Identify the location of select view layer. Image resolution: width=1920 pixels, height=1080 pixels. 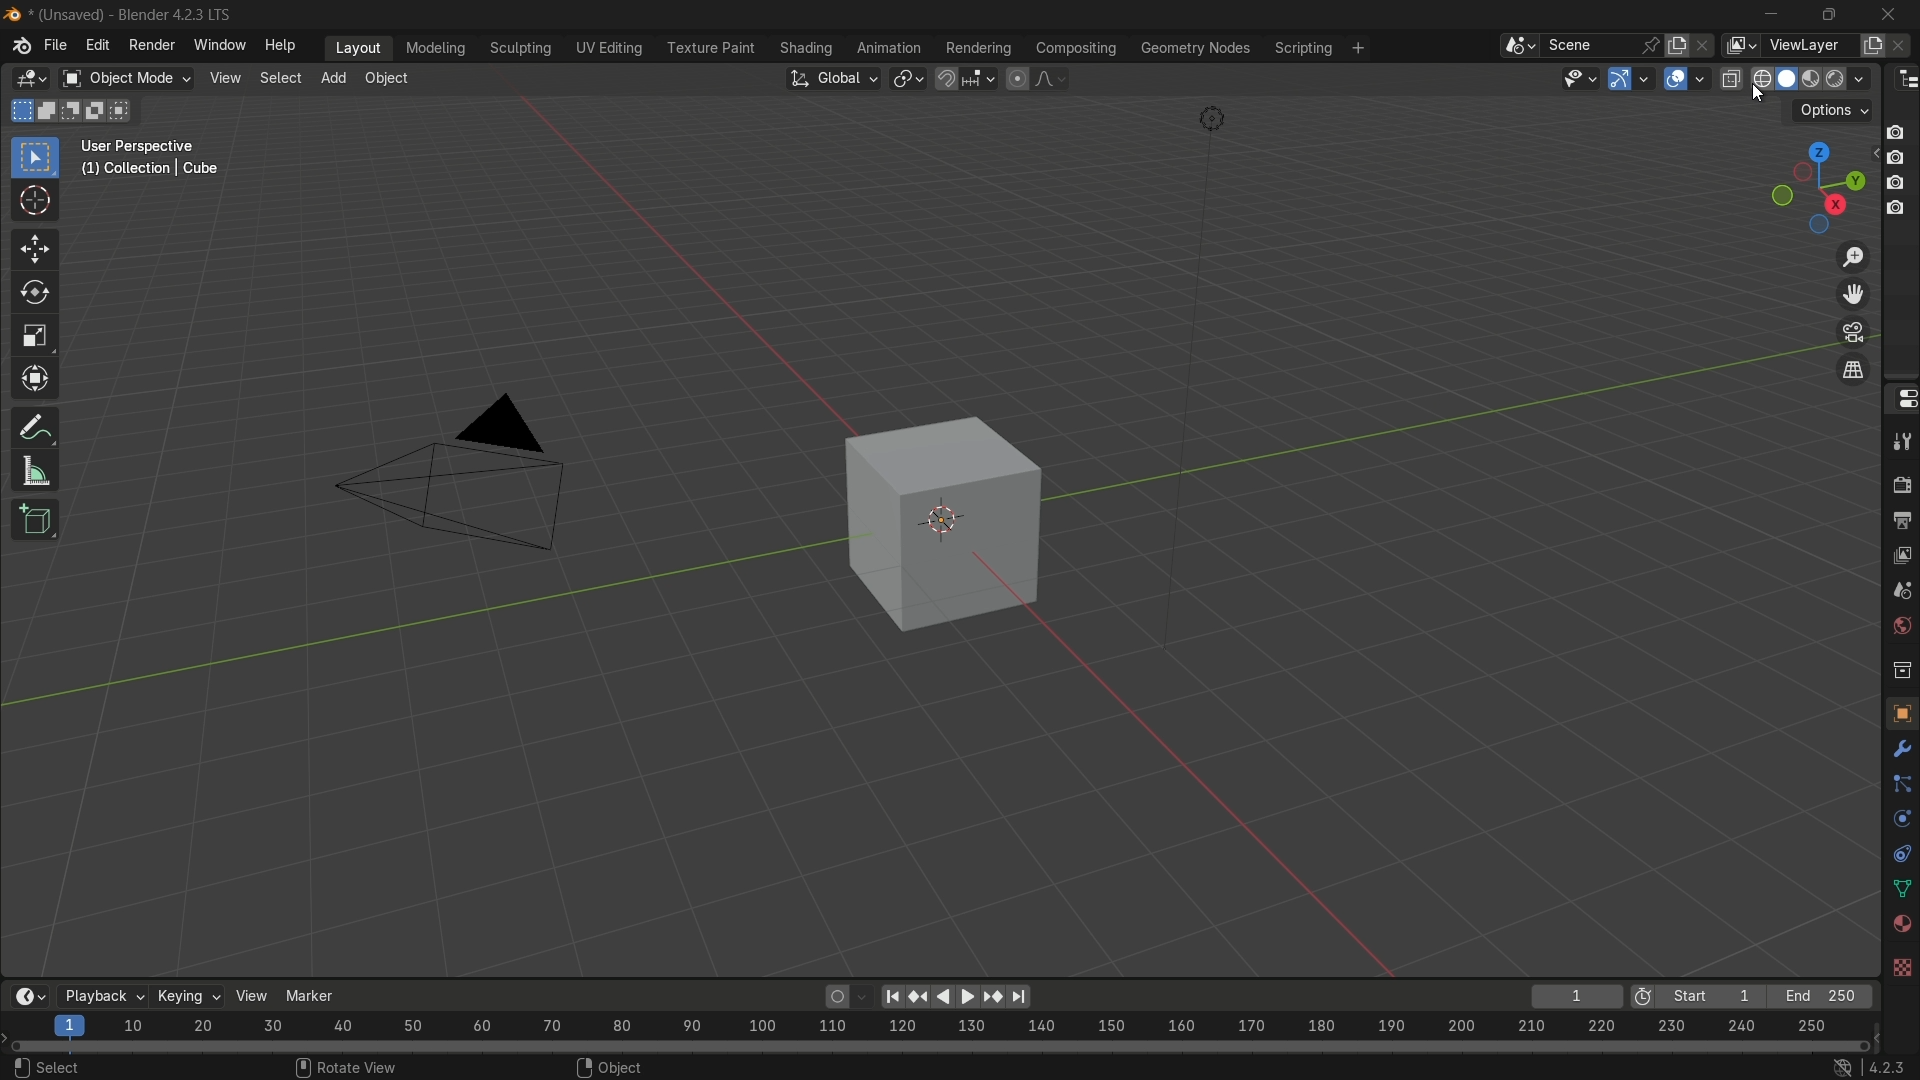
(1790, 45).